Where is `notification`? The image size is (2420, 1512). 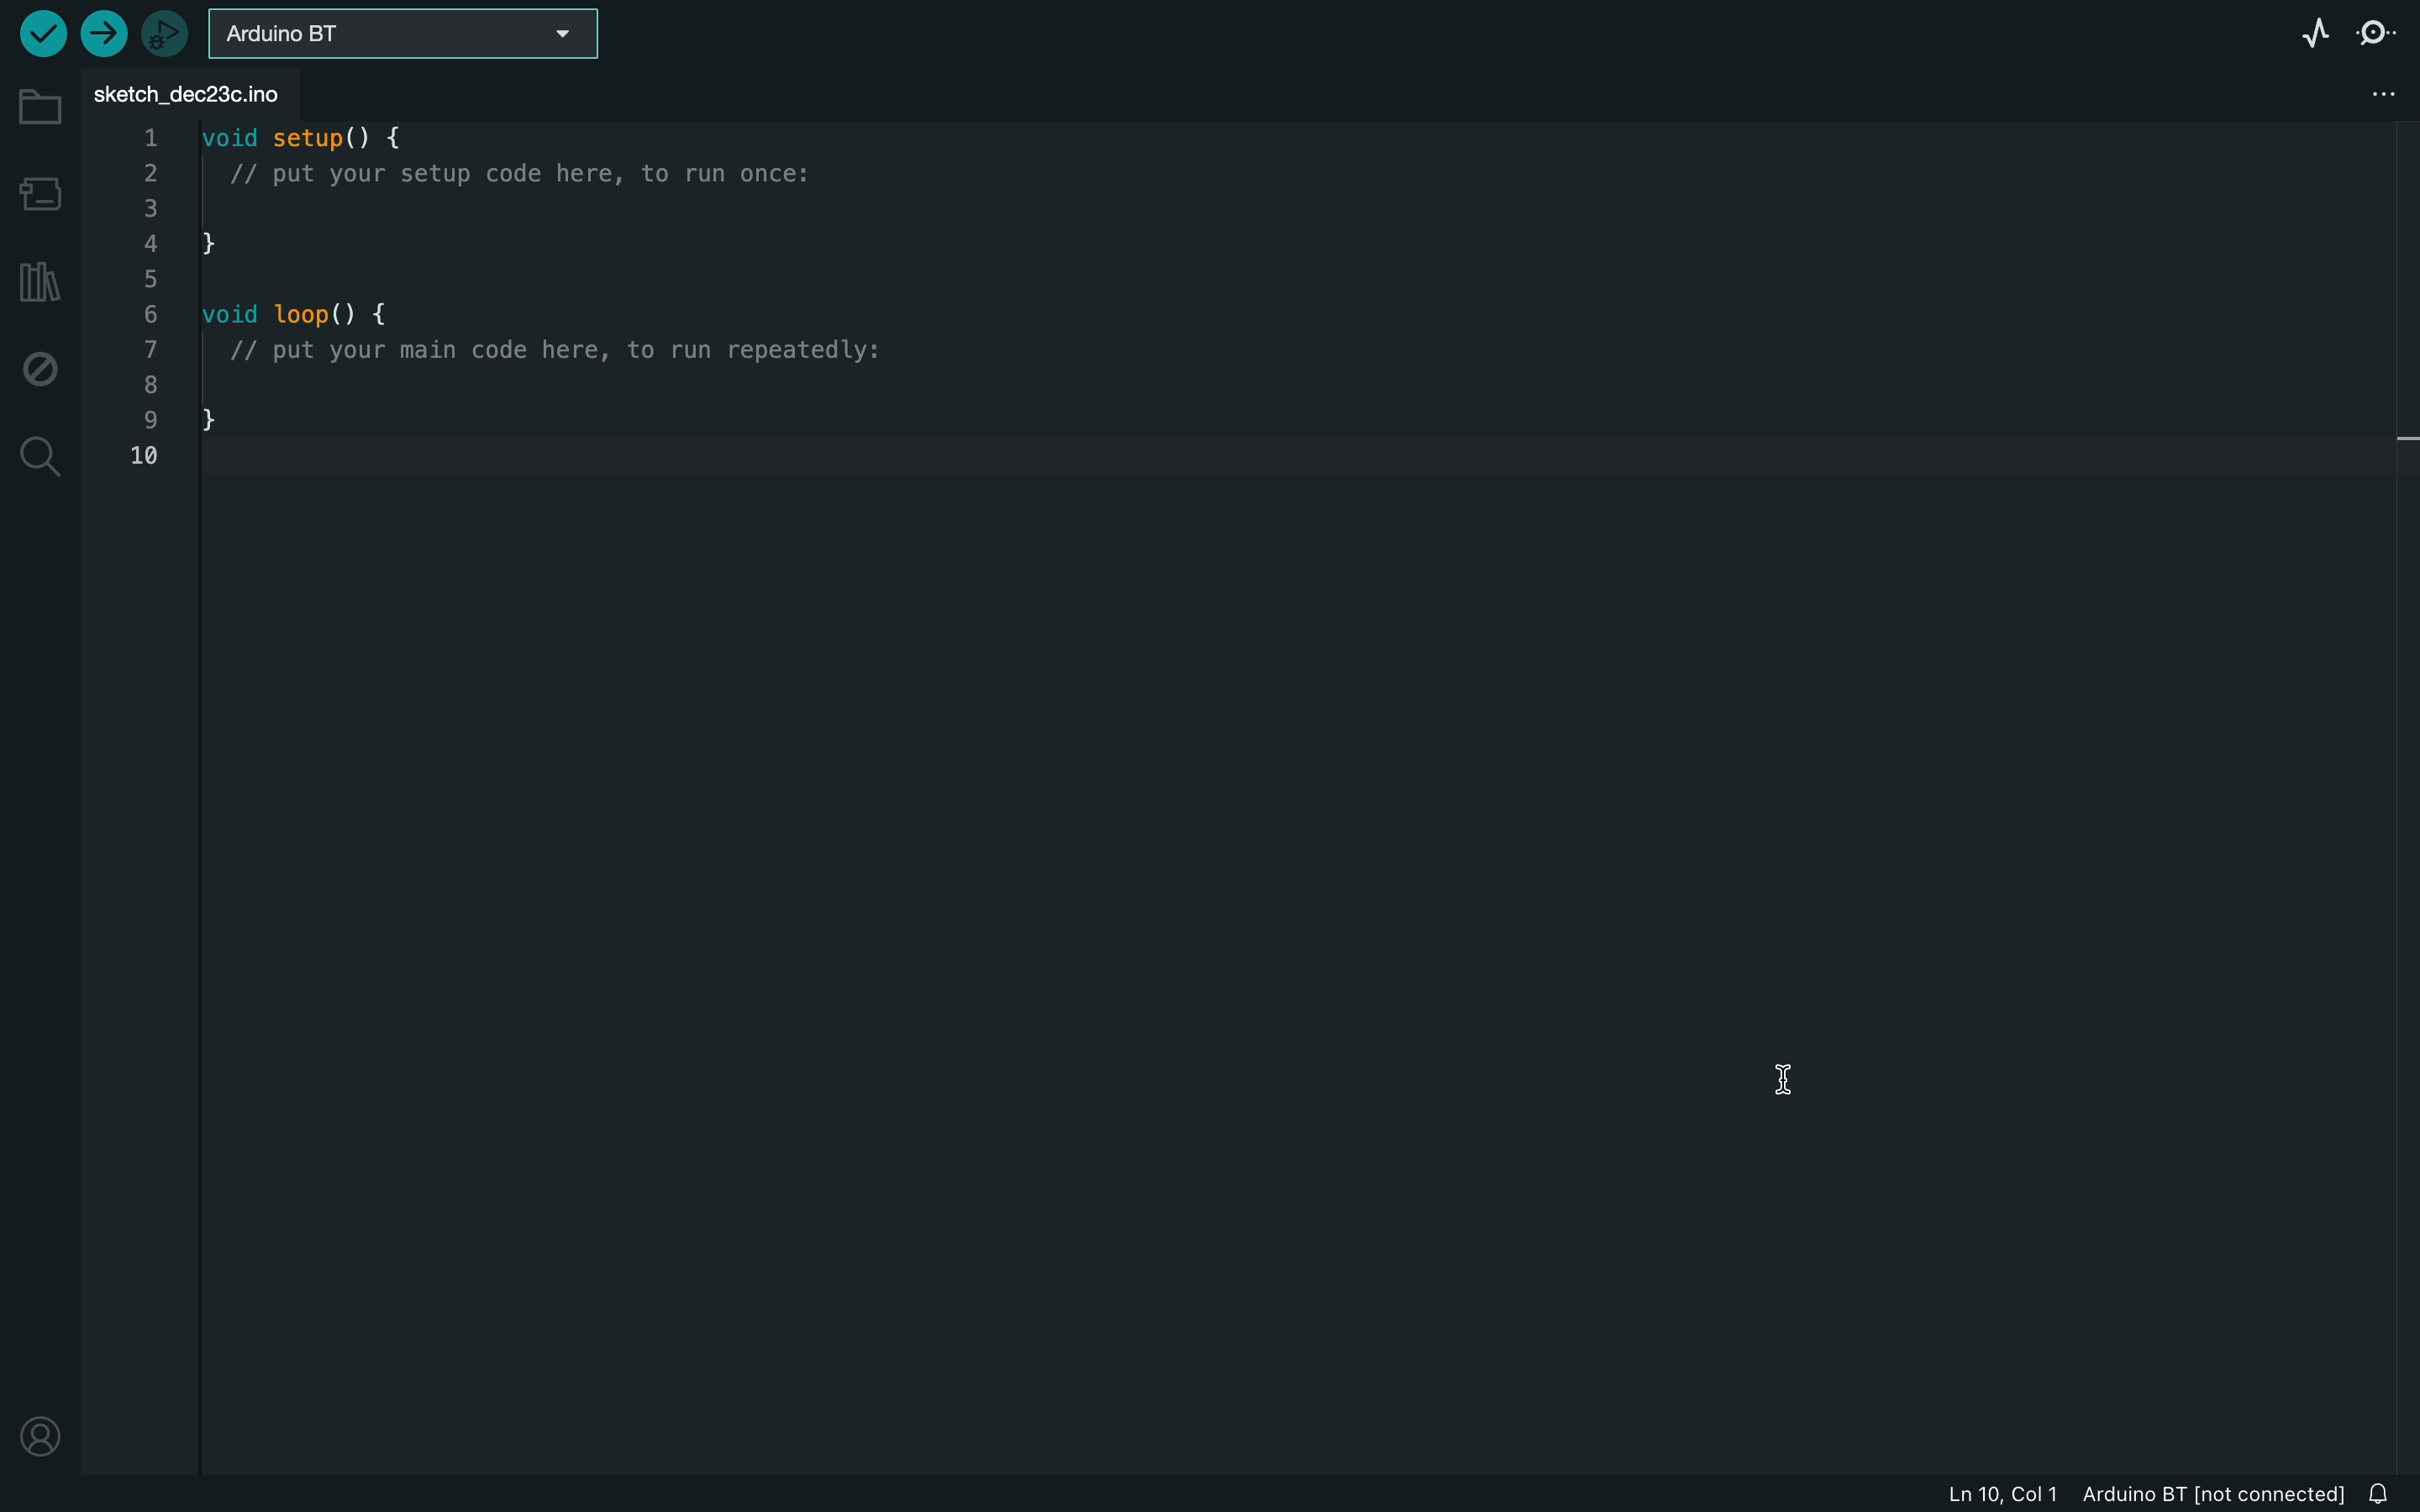
notification is located at coordinates (2384, 1494).